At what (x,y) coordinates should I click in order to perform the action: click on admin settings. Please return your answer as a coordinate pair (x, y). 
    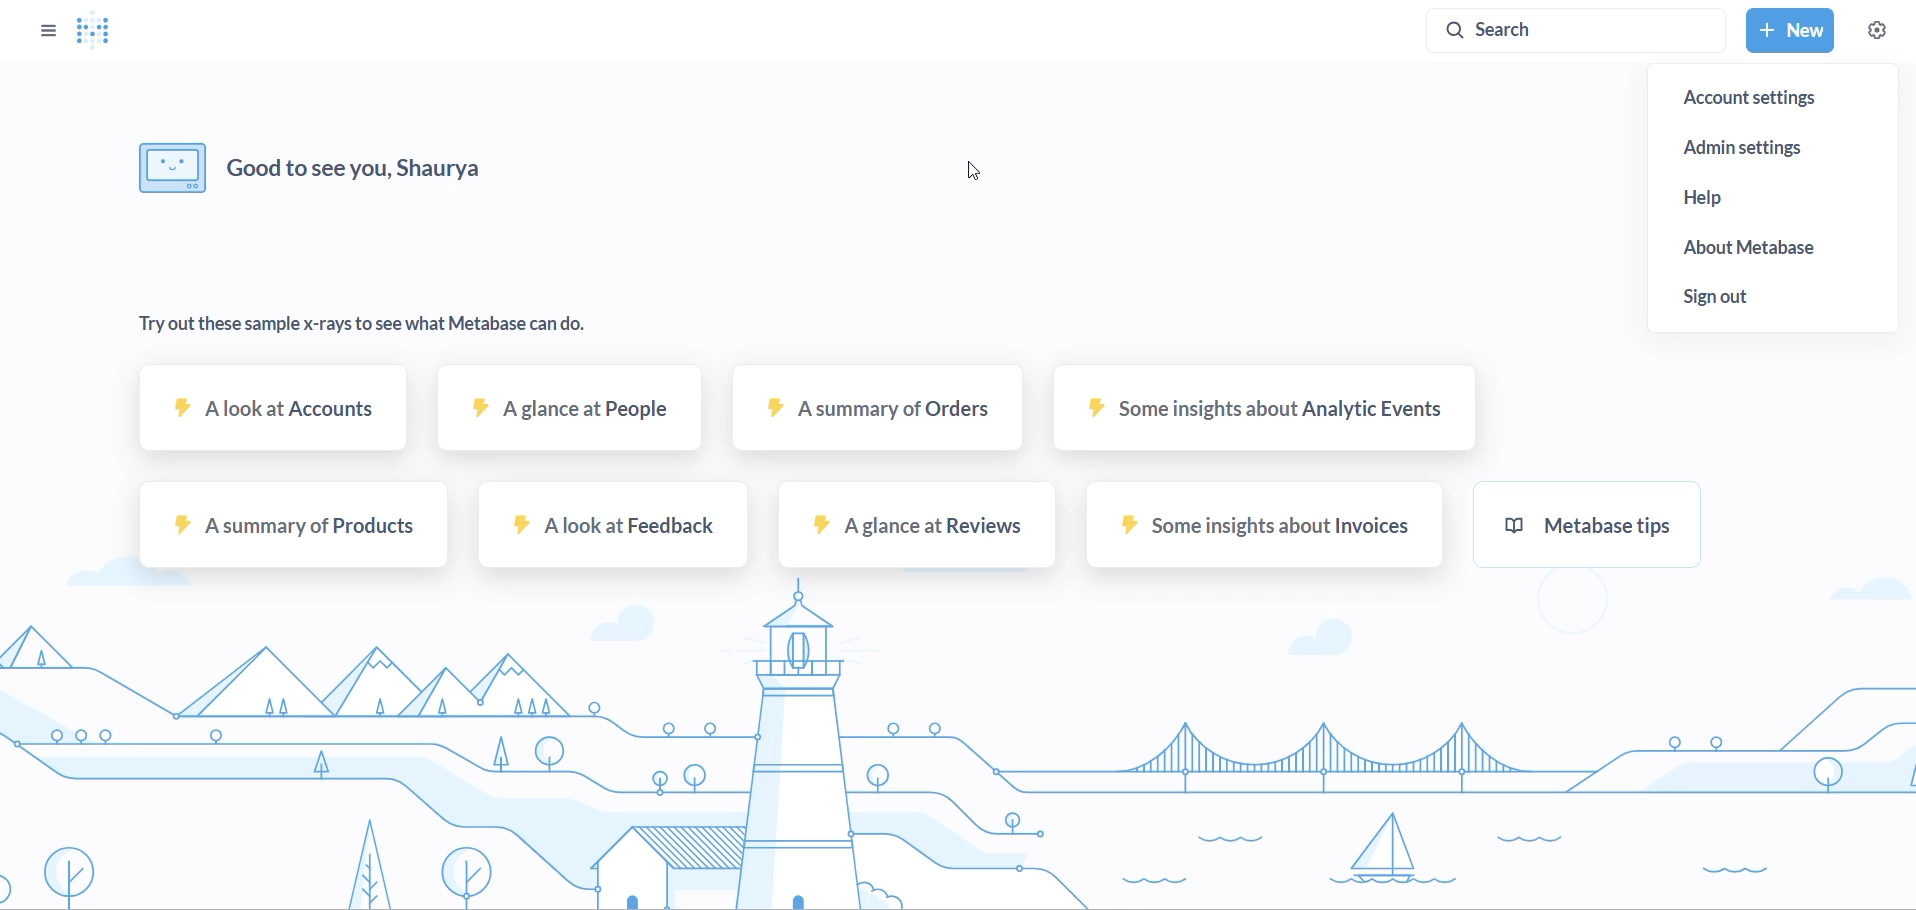
    Looking at the image, I should click on (1775, 146).